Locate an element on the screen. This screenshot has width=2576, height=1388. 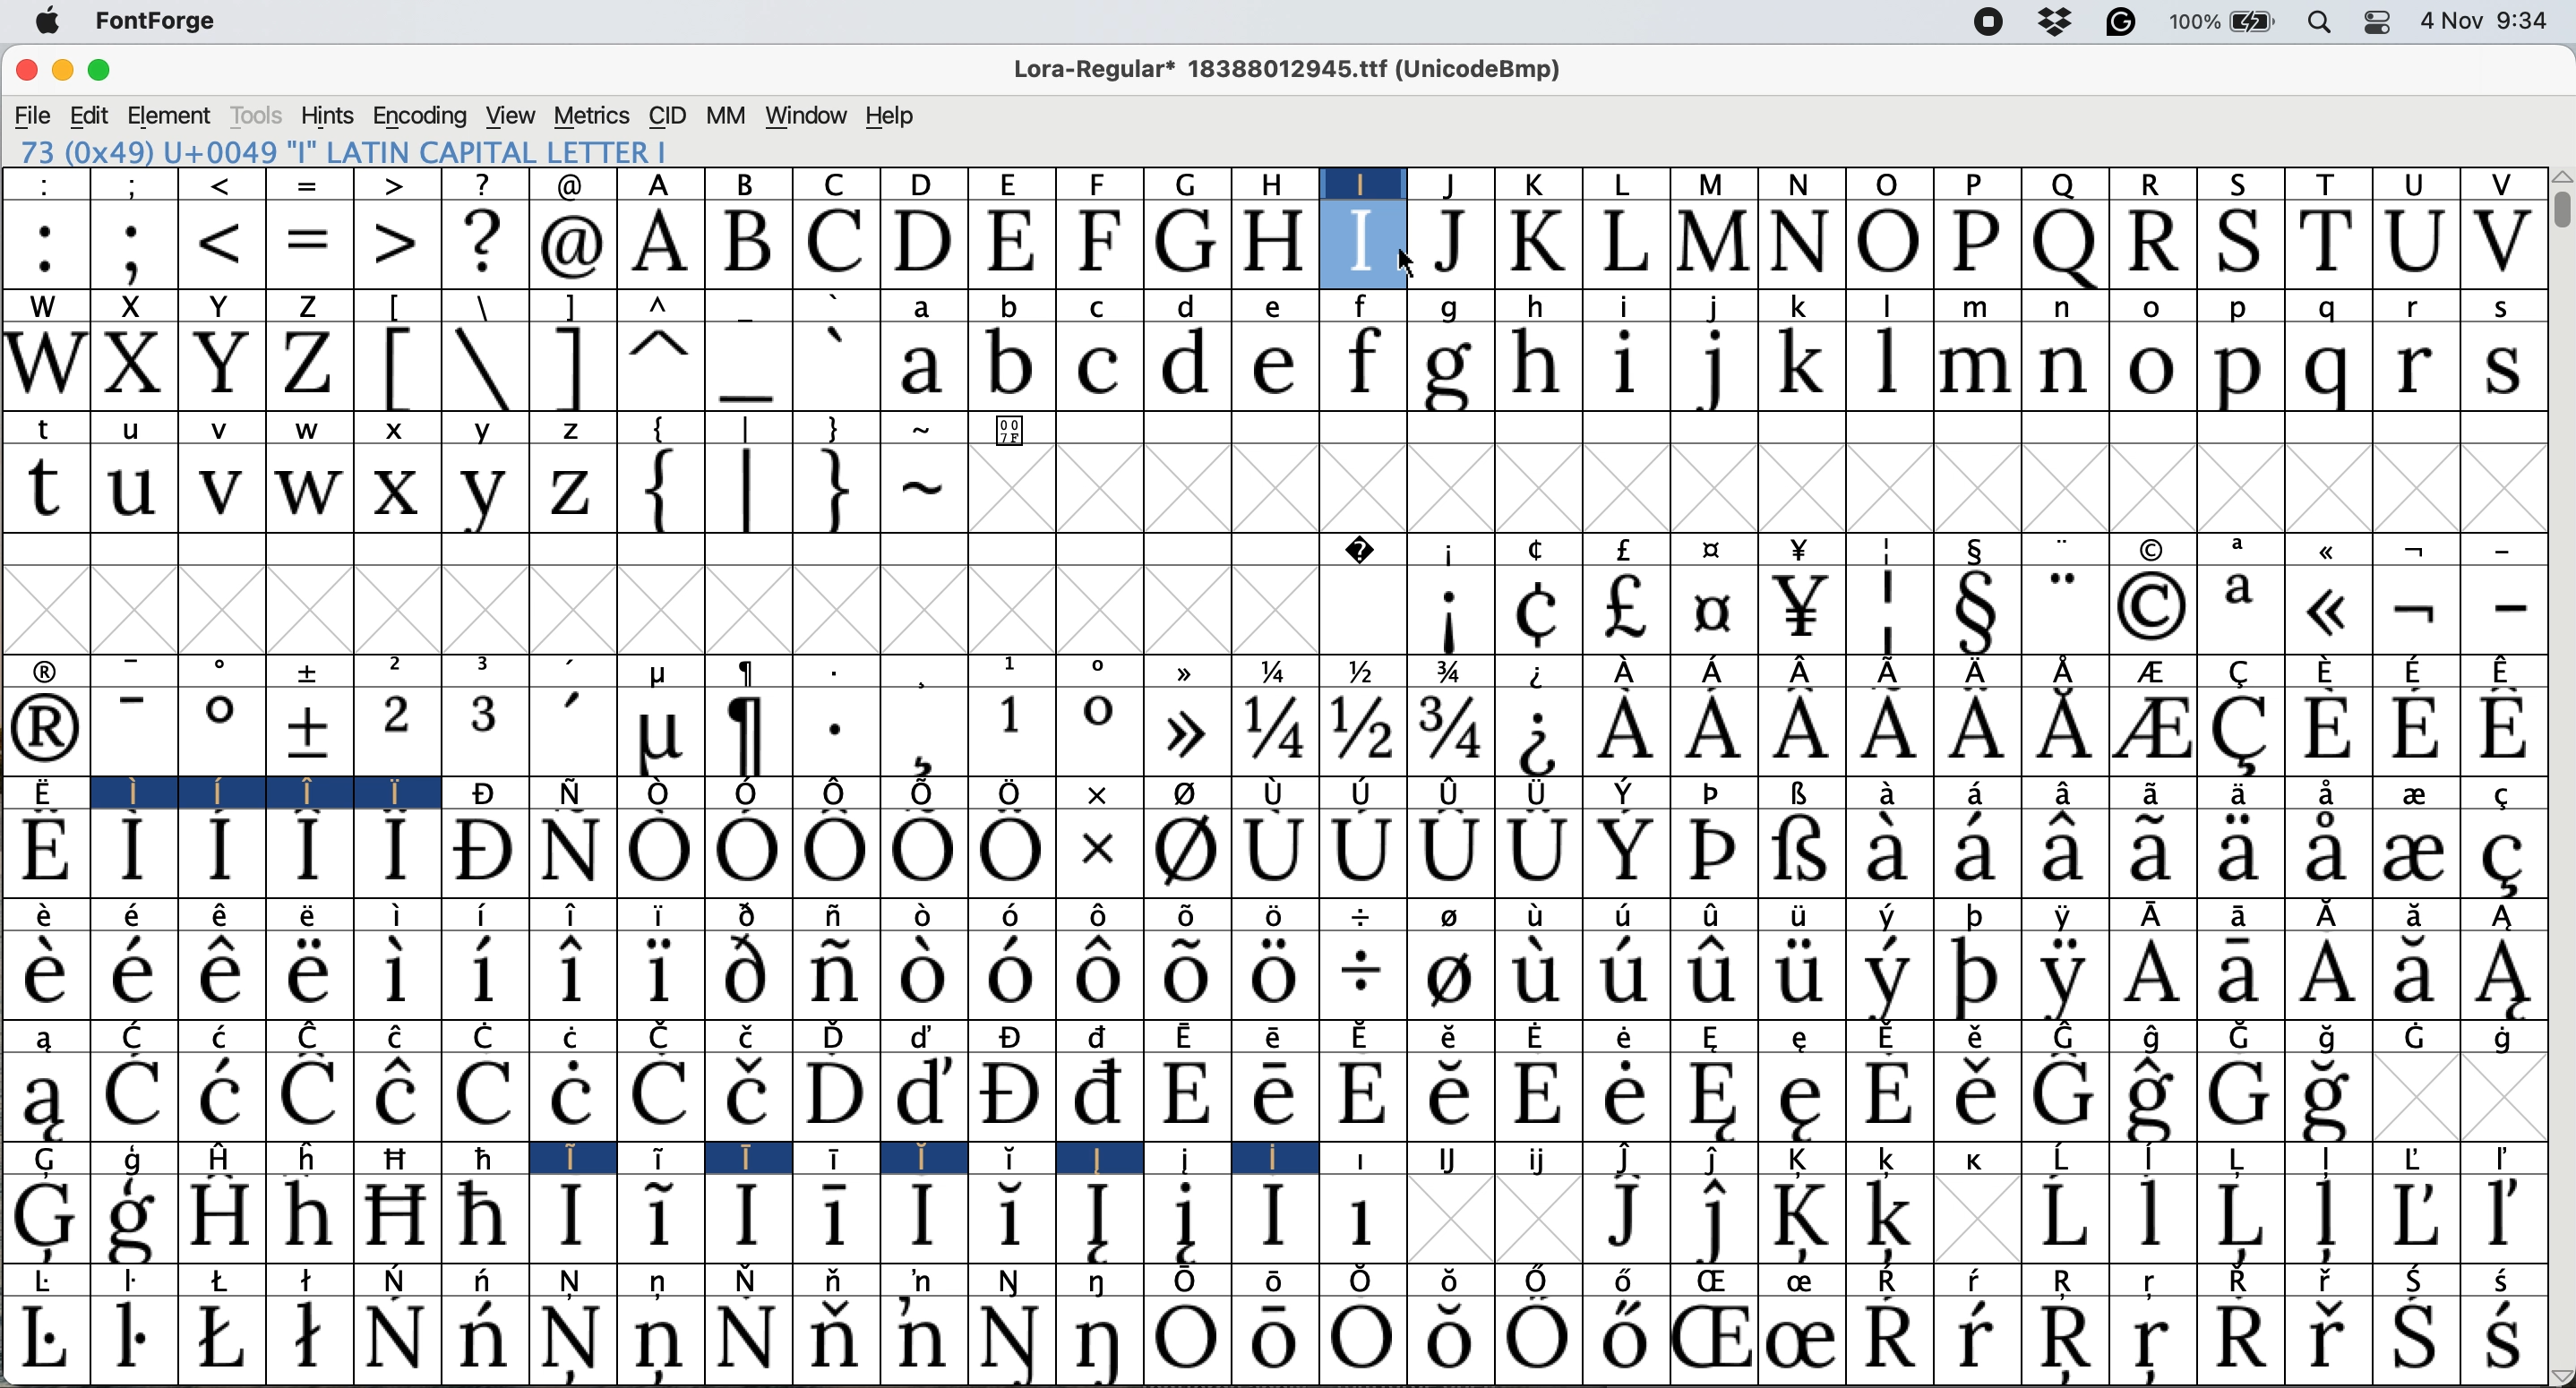
Symbol is located at coordinates (1182, 732).